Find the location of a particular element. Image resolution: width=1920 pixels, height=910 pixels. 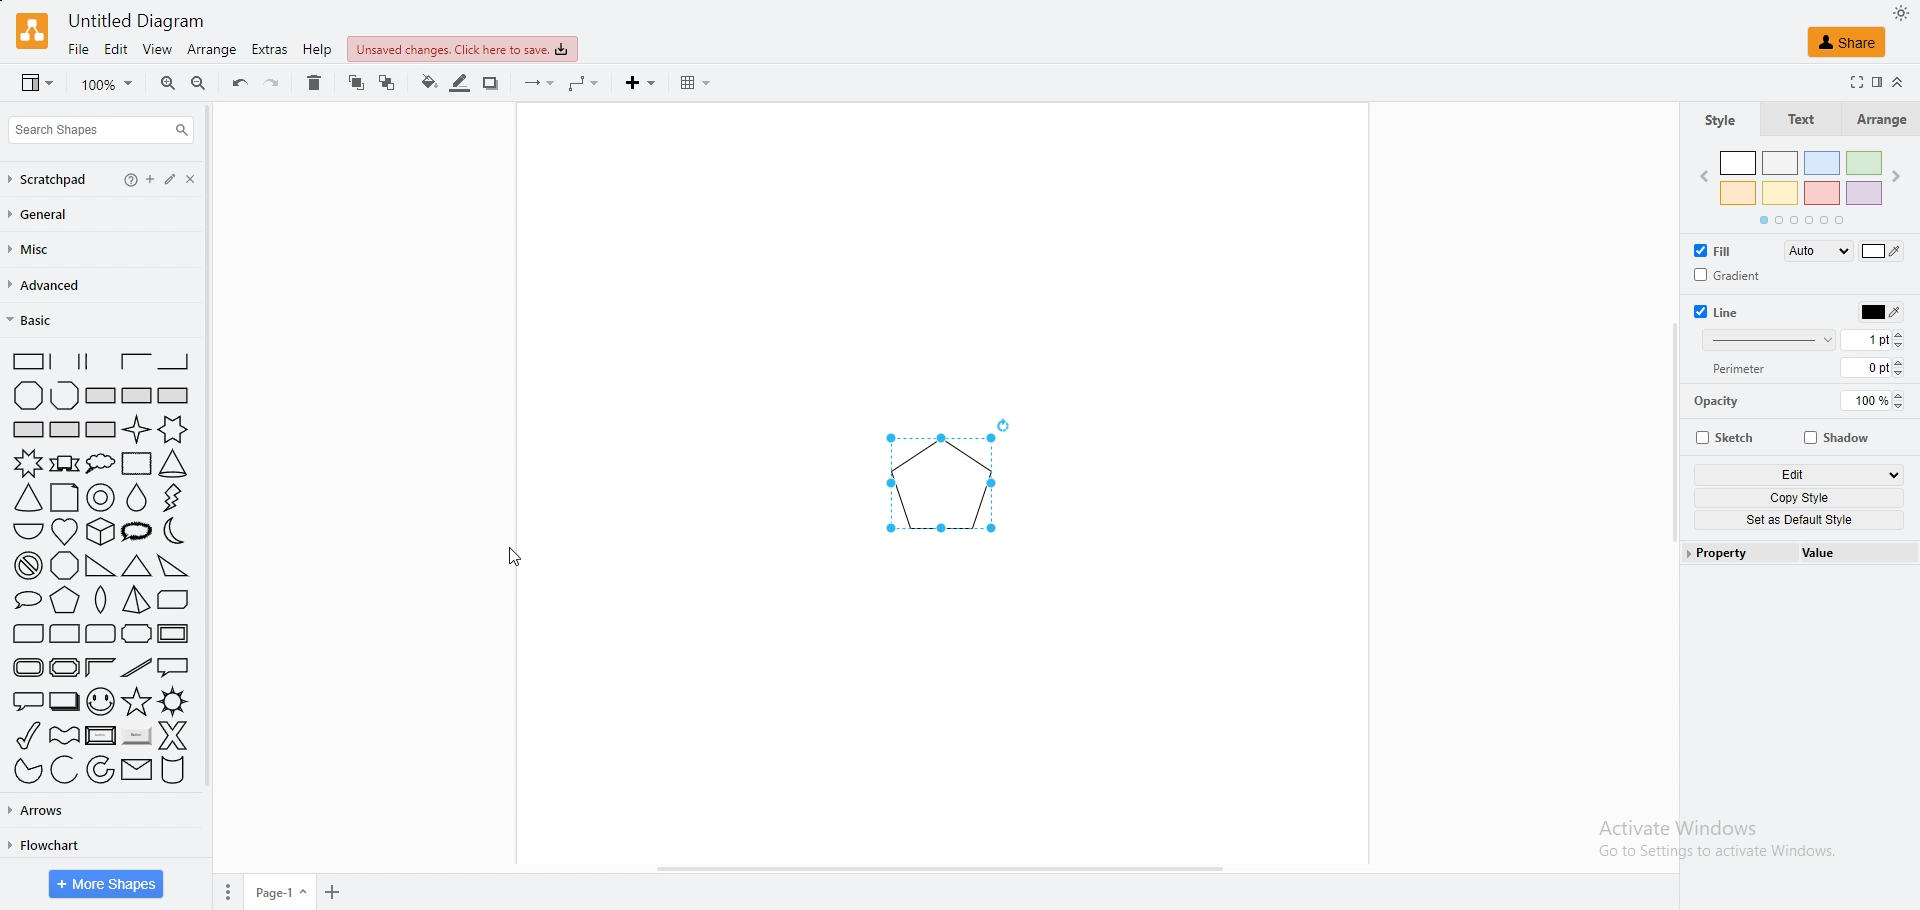

six point star is located at coordinates (175, 429).